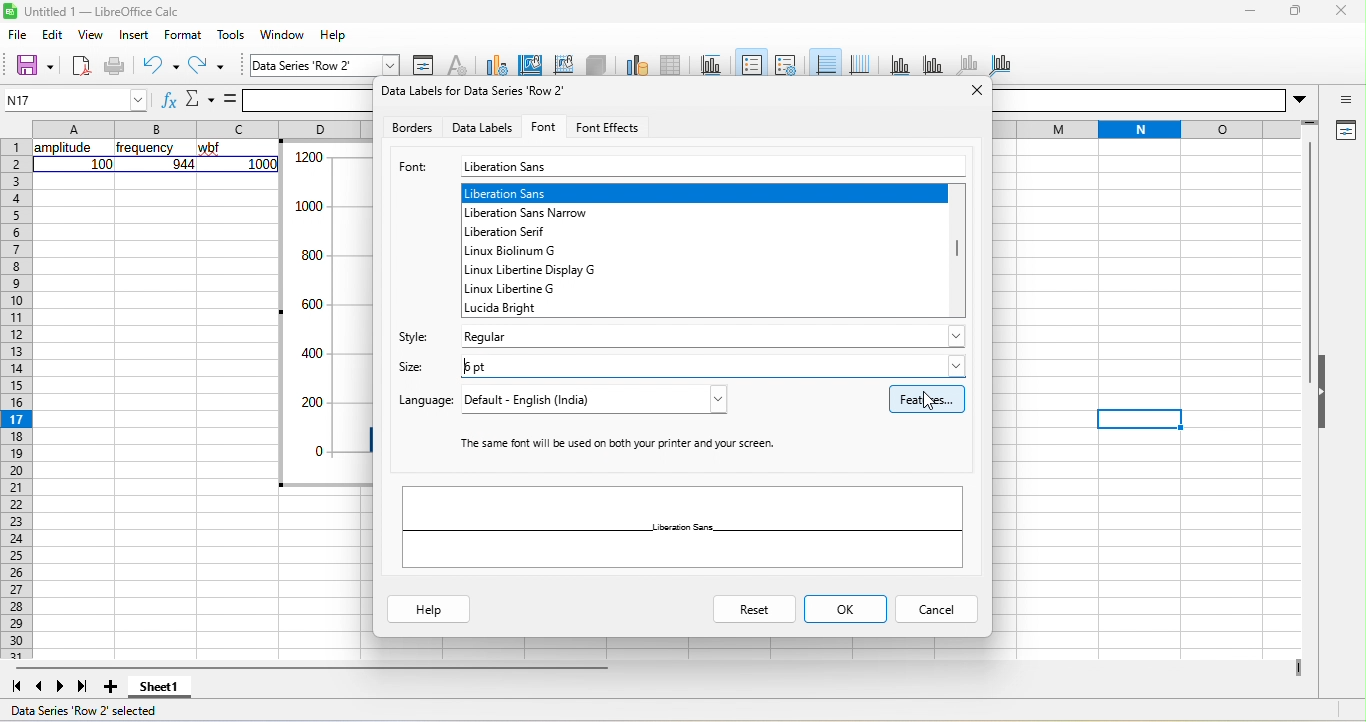 This screenshot has height=722, width=1366. Describe the element at coordinates (160, 691) in the screenshot. I see `sheet 1` at that location.